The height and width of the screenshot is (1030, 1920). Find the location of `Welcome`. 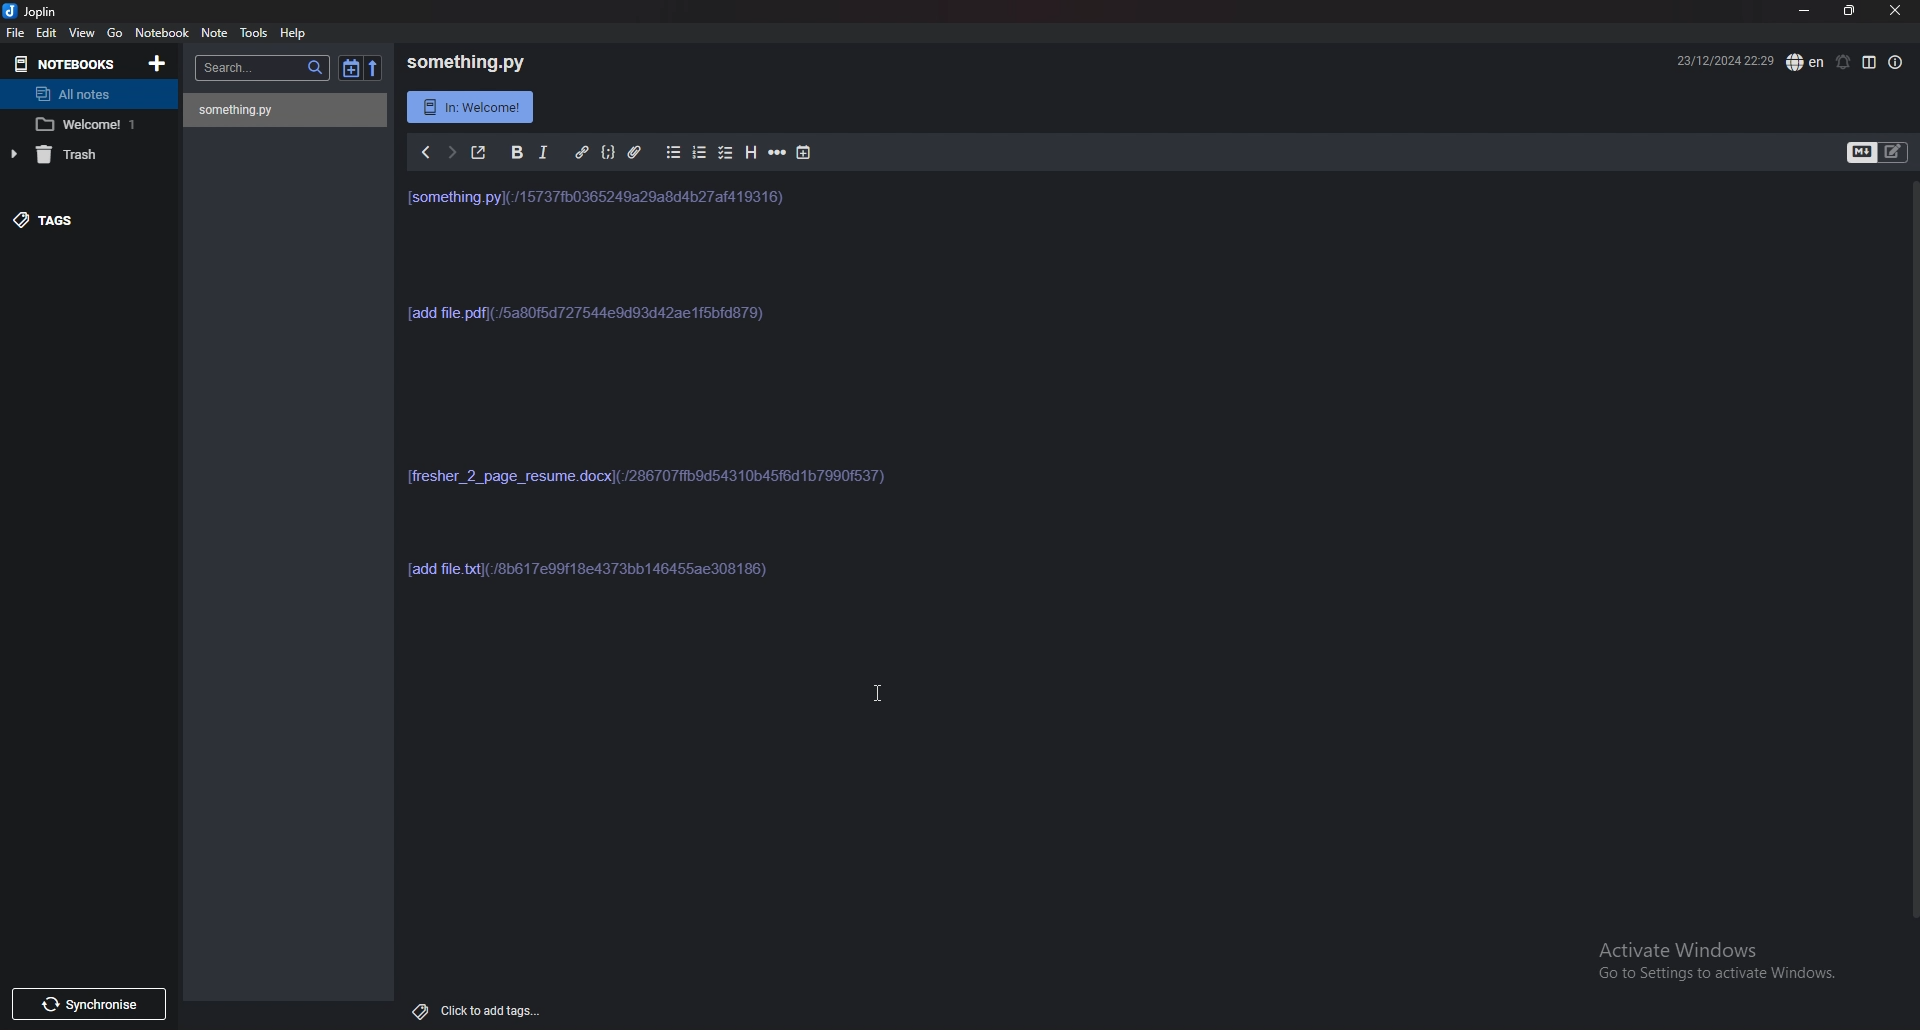

Welcome is located at coordinates (93, 126).